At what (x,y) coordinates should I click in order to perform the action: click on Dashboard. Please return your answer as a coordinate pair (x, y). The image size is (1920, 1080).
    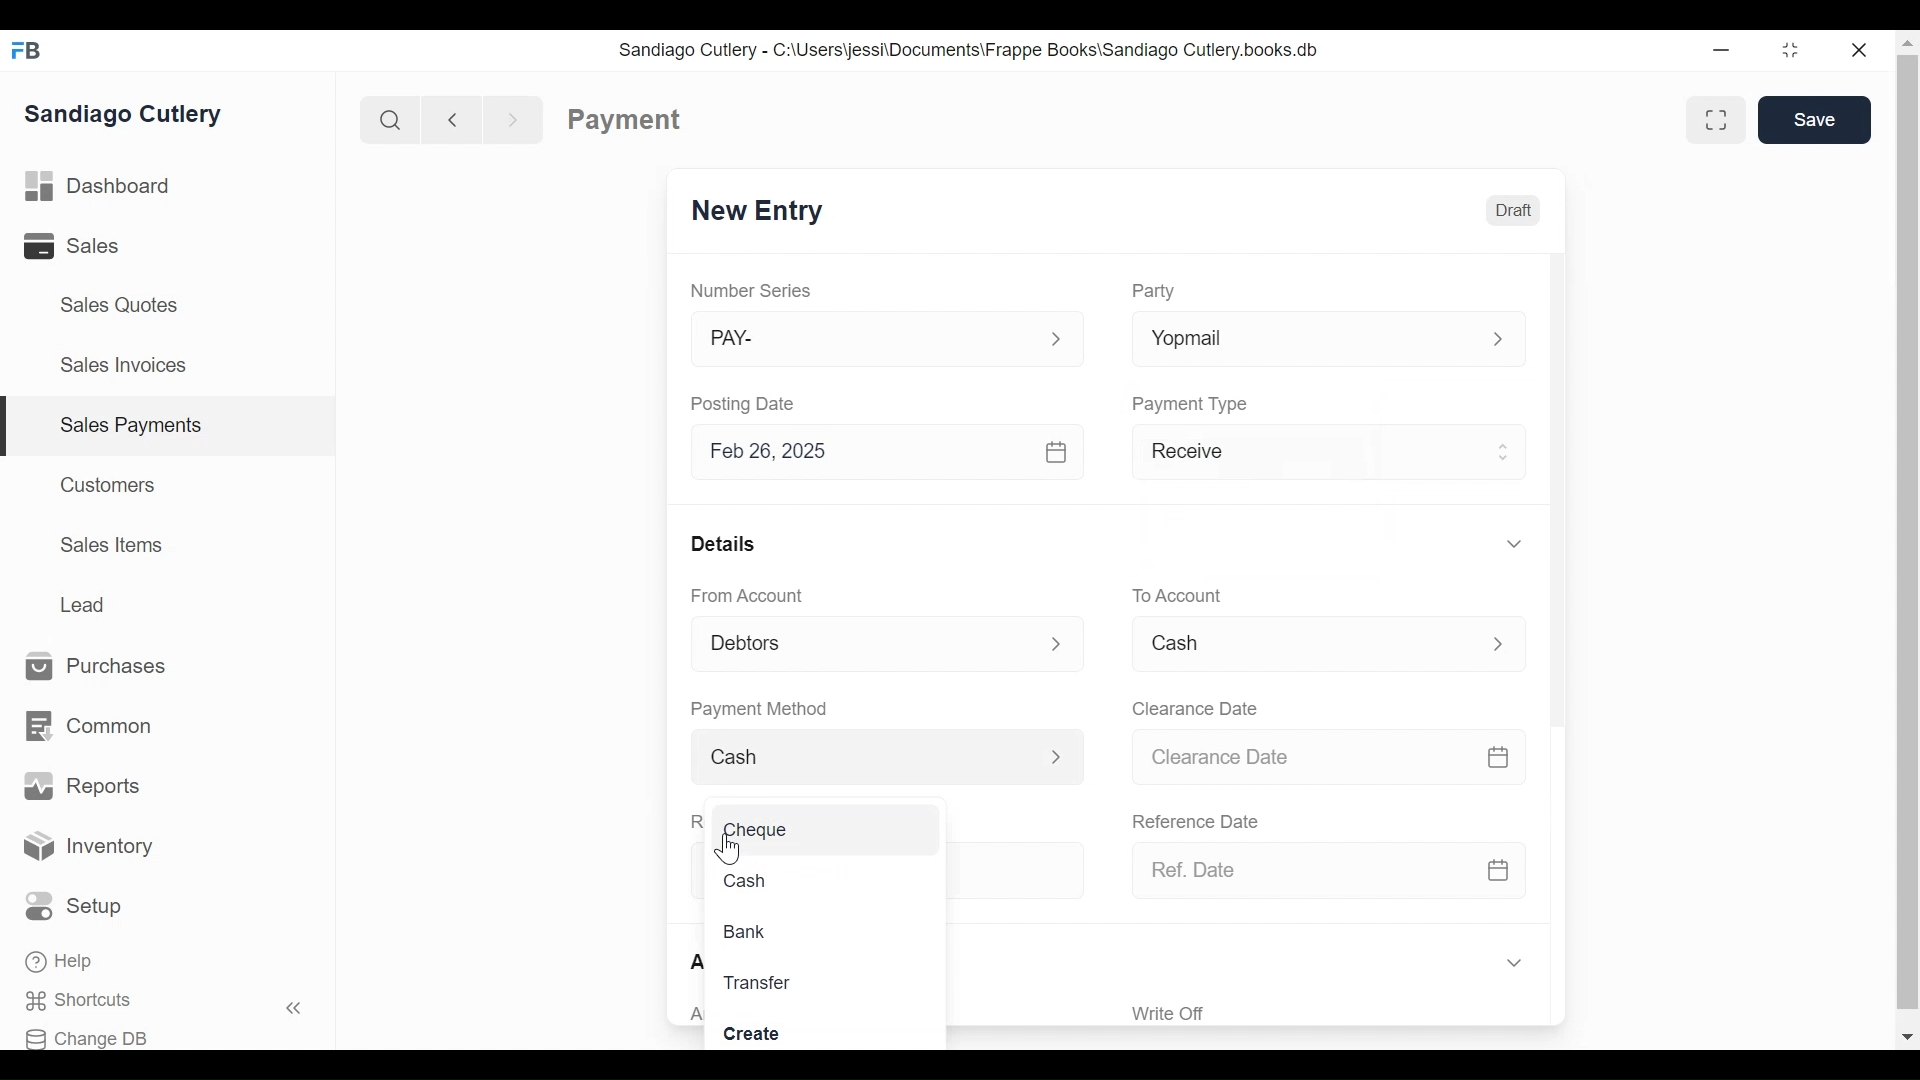
    Looking at the image, I should click on (98, 187).